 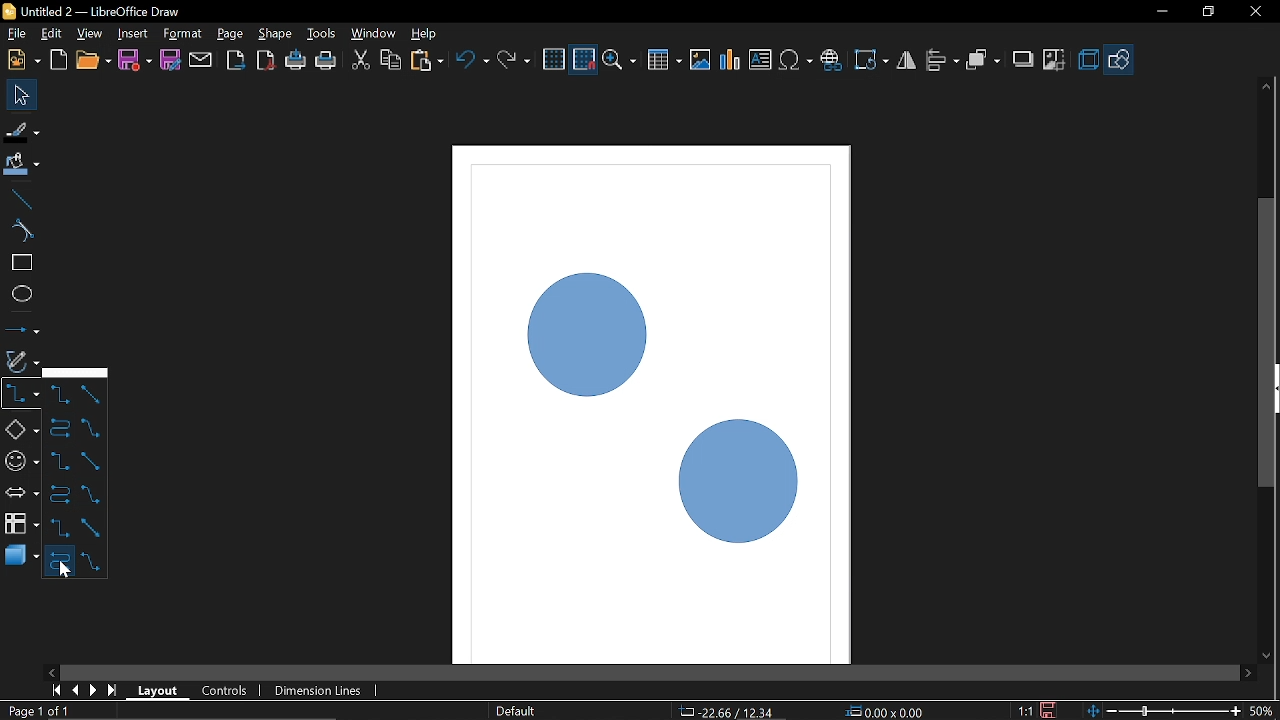 What do you see at coordinates (58, 60) in the screenshot?
I see `Open template` at bounding box center [58, 60].